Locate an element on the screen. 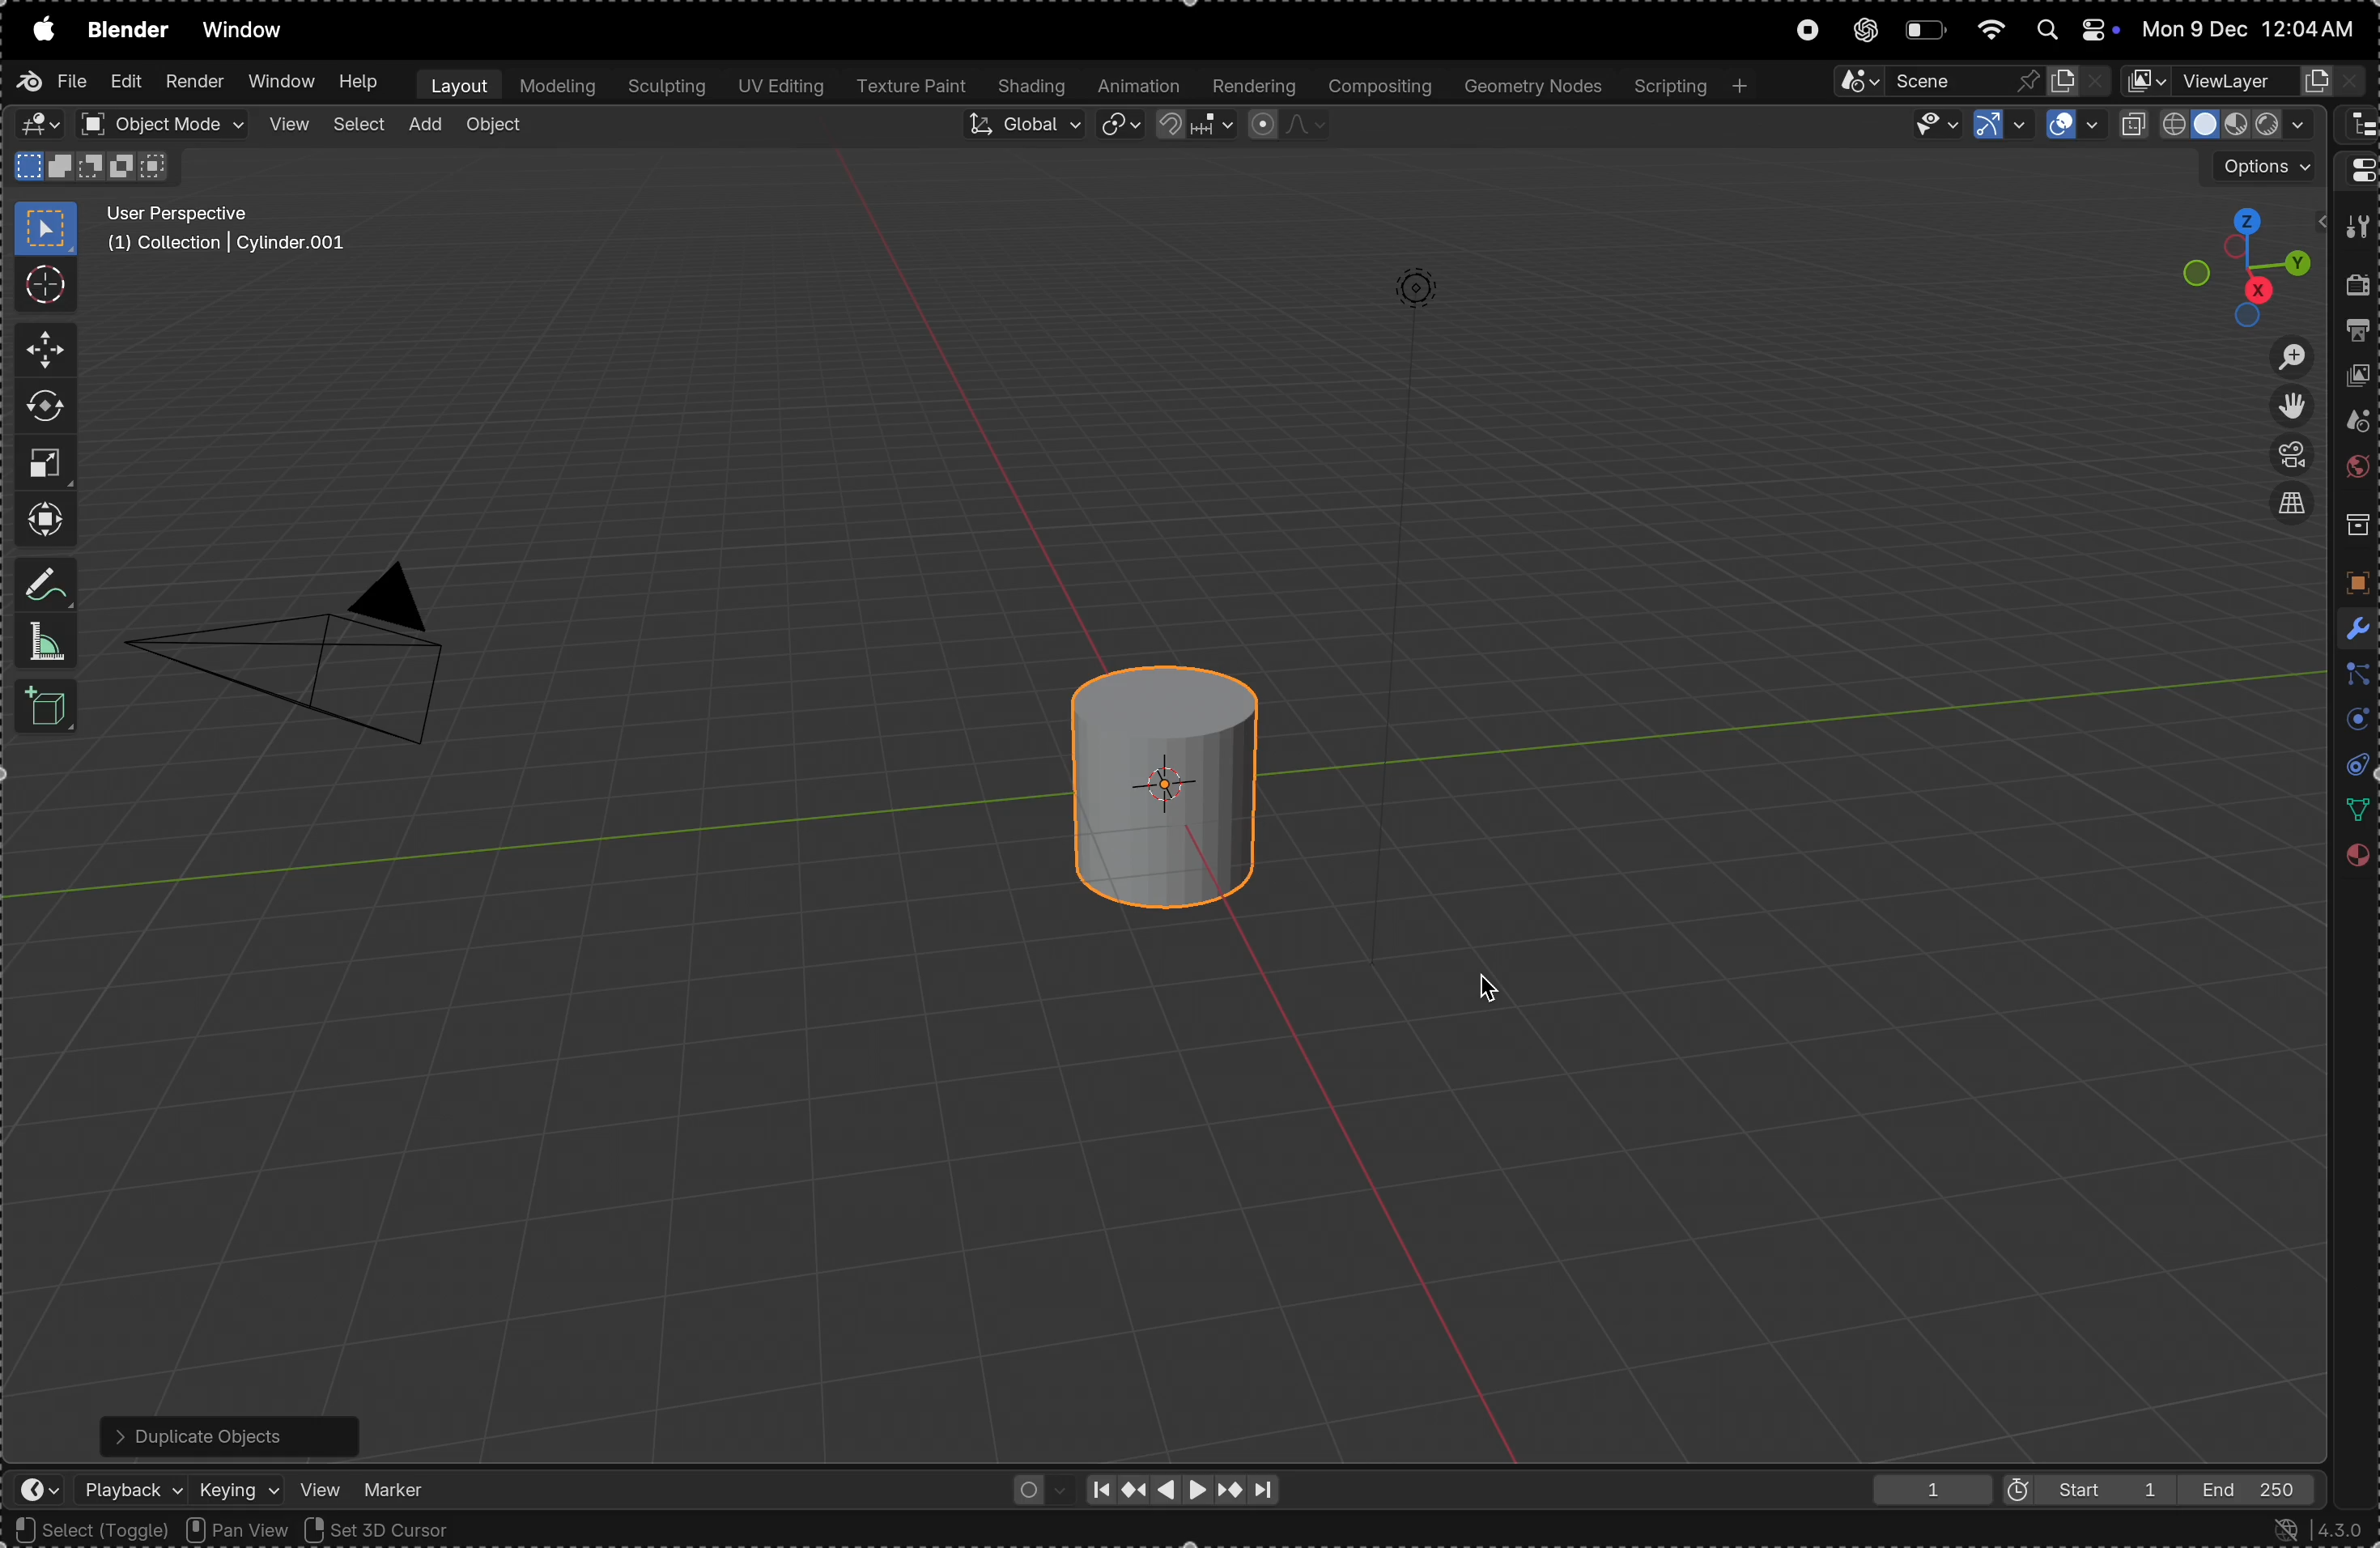 The height and width of the screenshot is (1548, 2380). Pan view is located at coordinates (239, 1530).